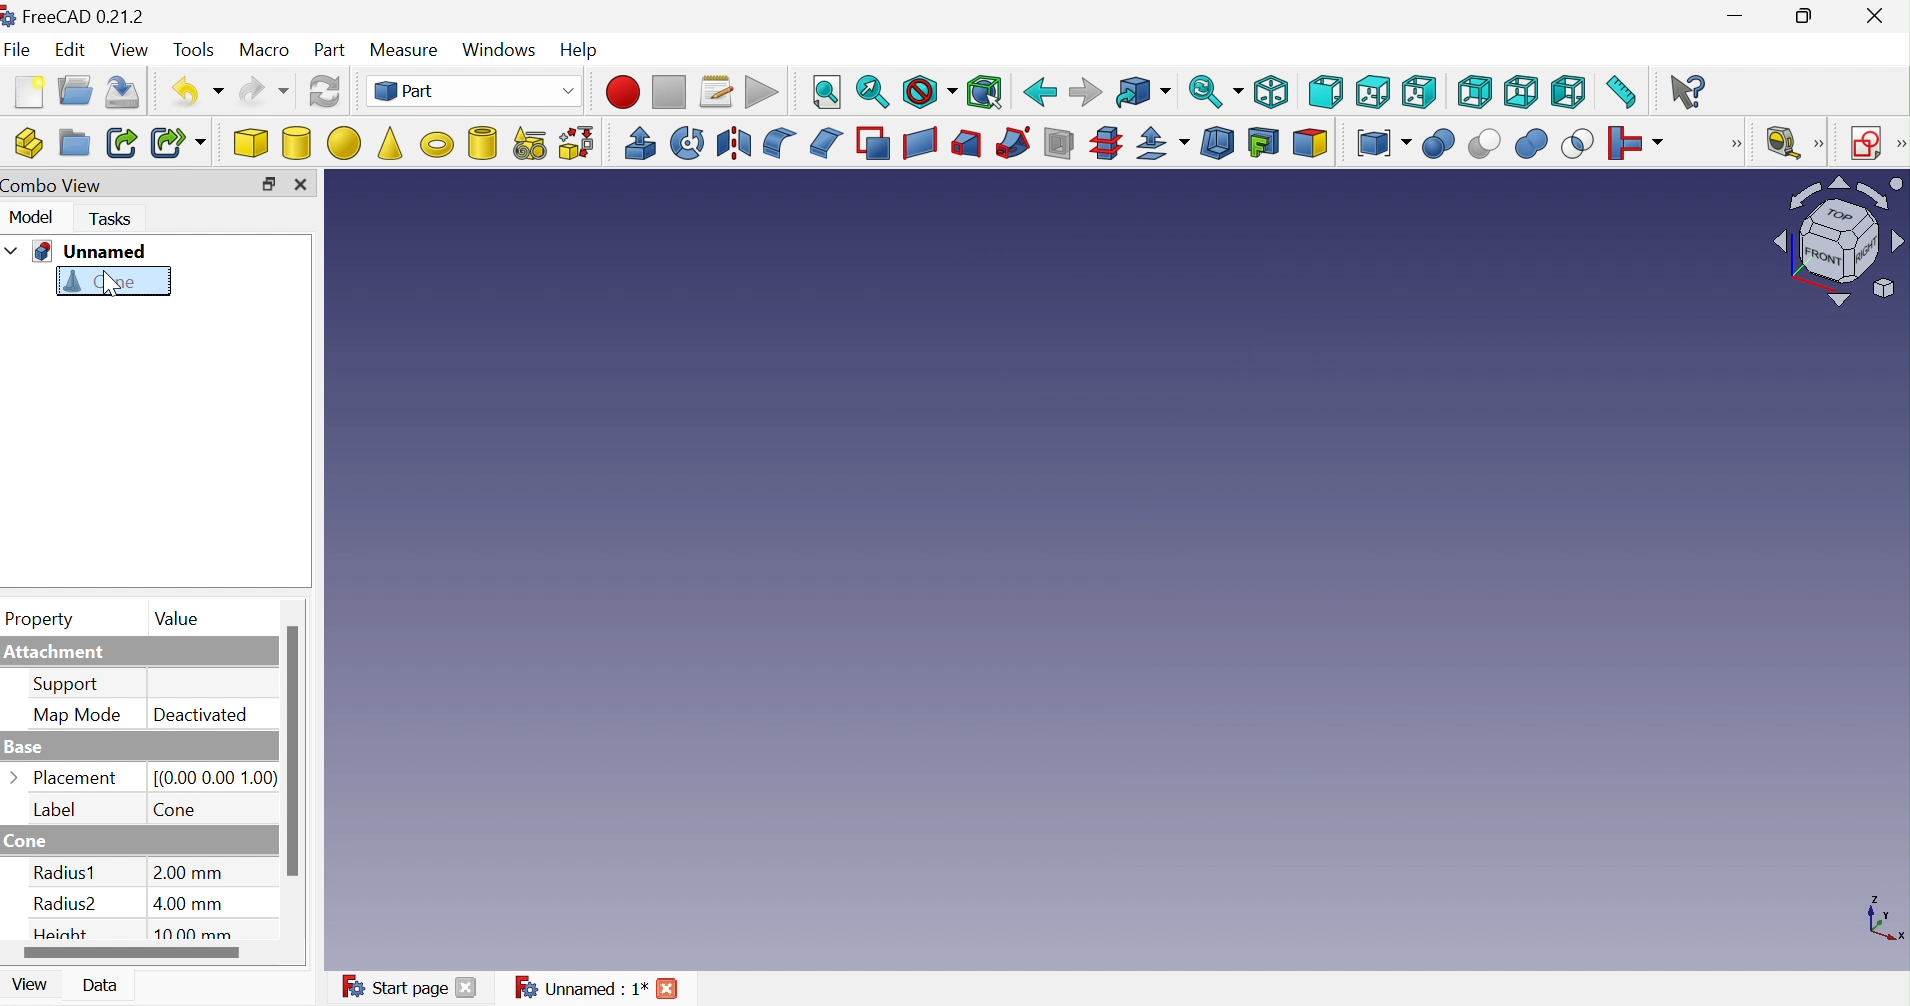  I want to click on Offset:, so click(1159, 145).